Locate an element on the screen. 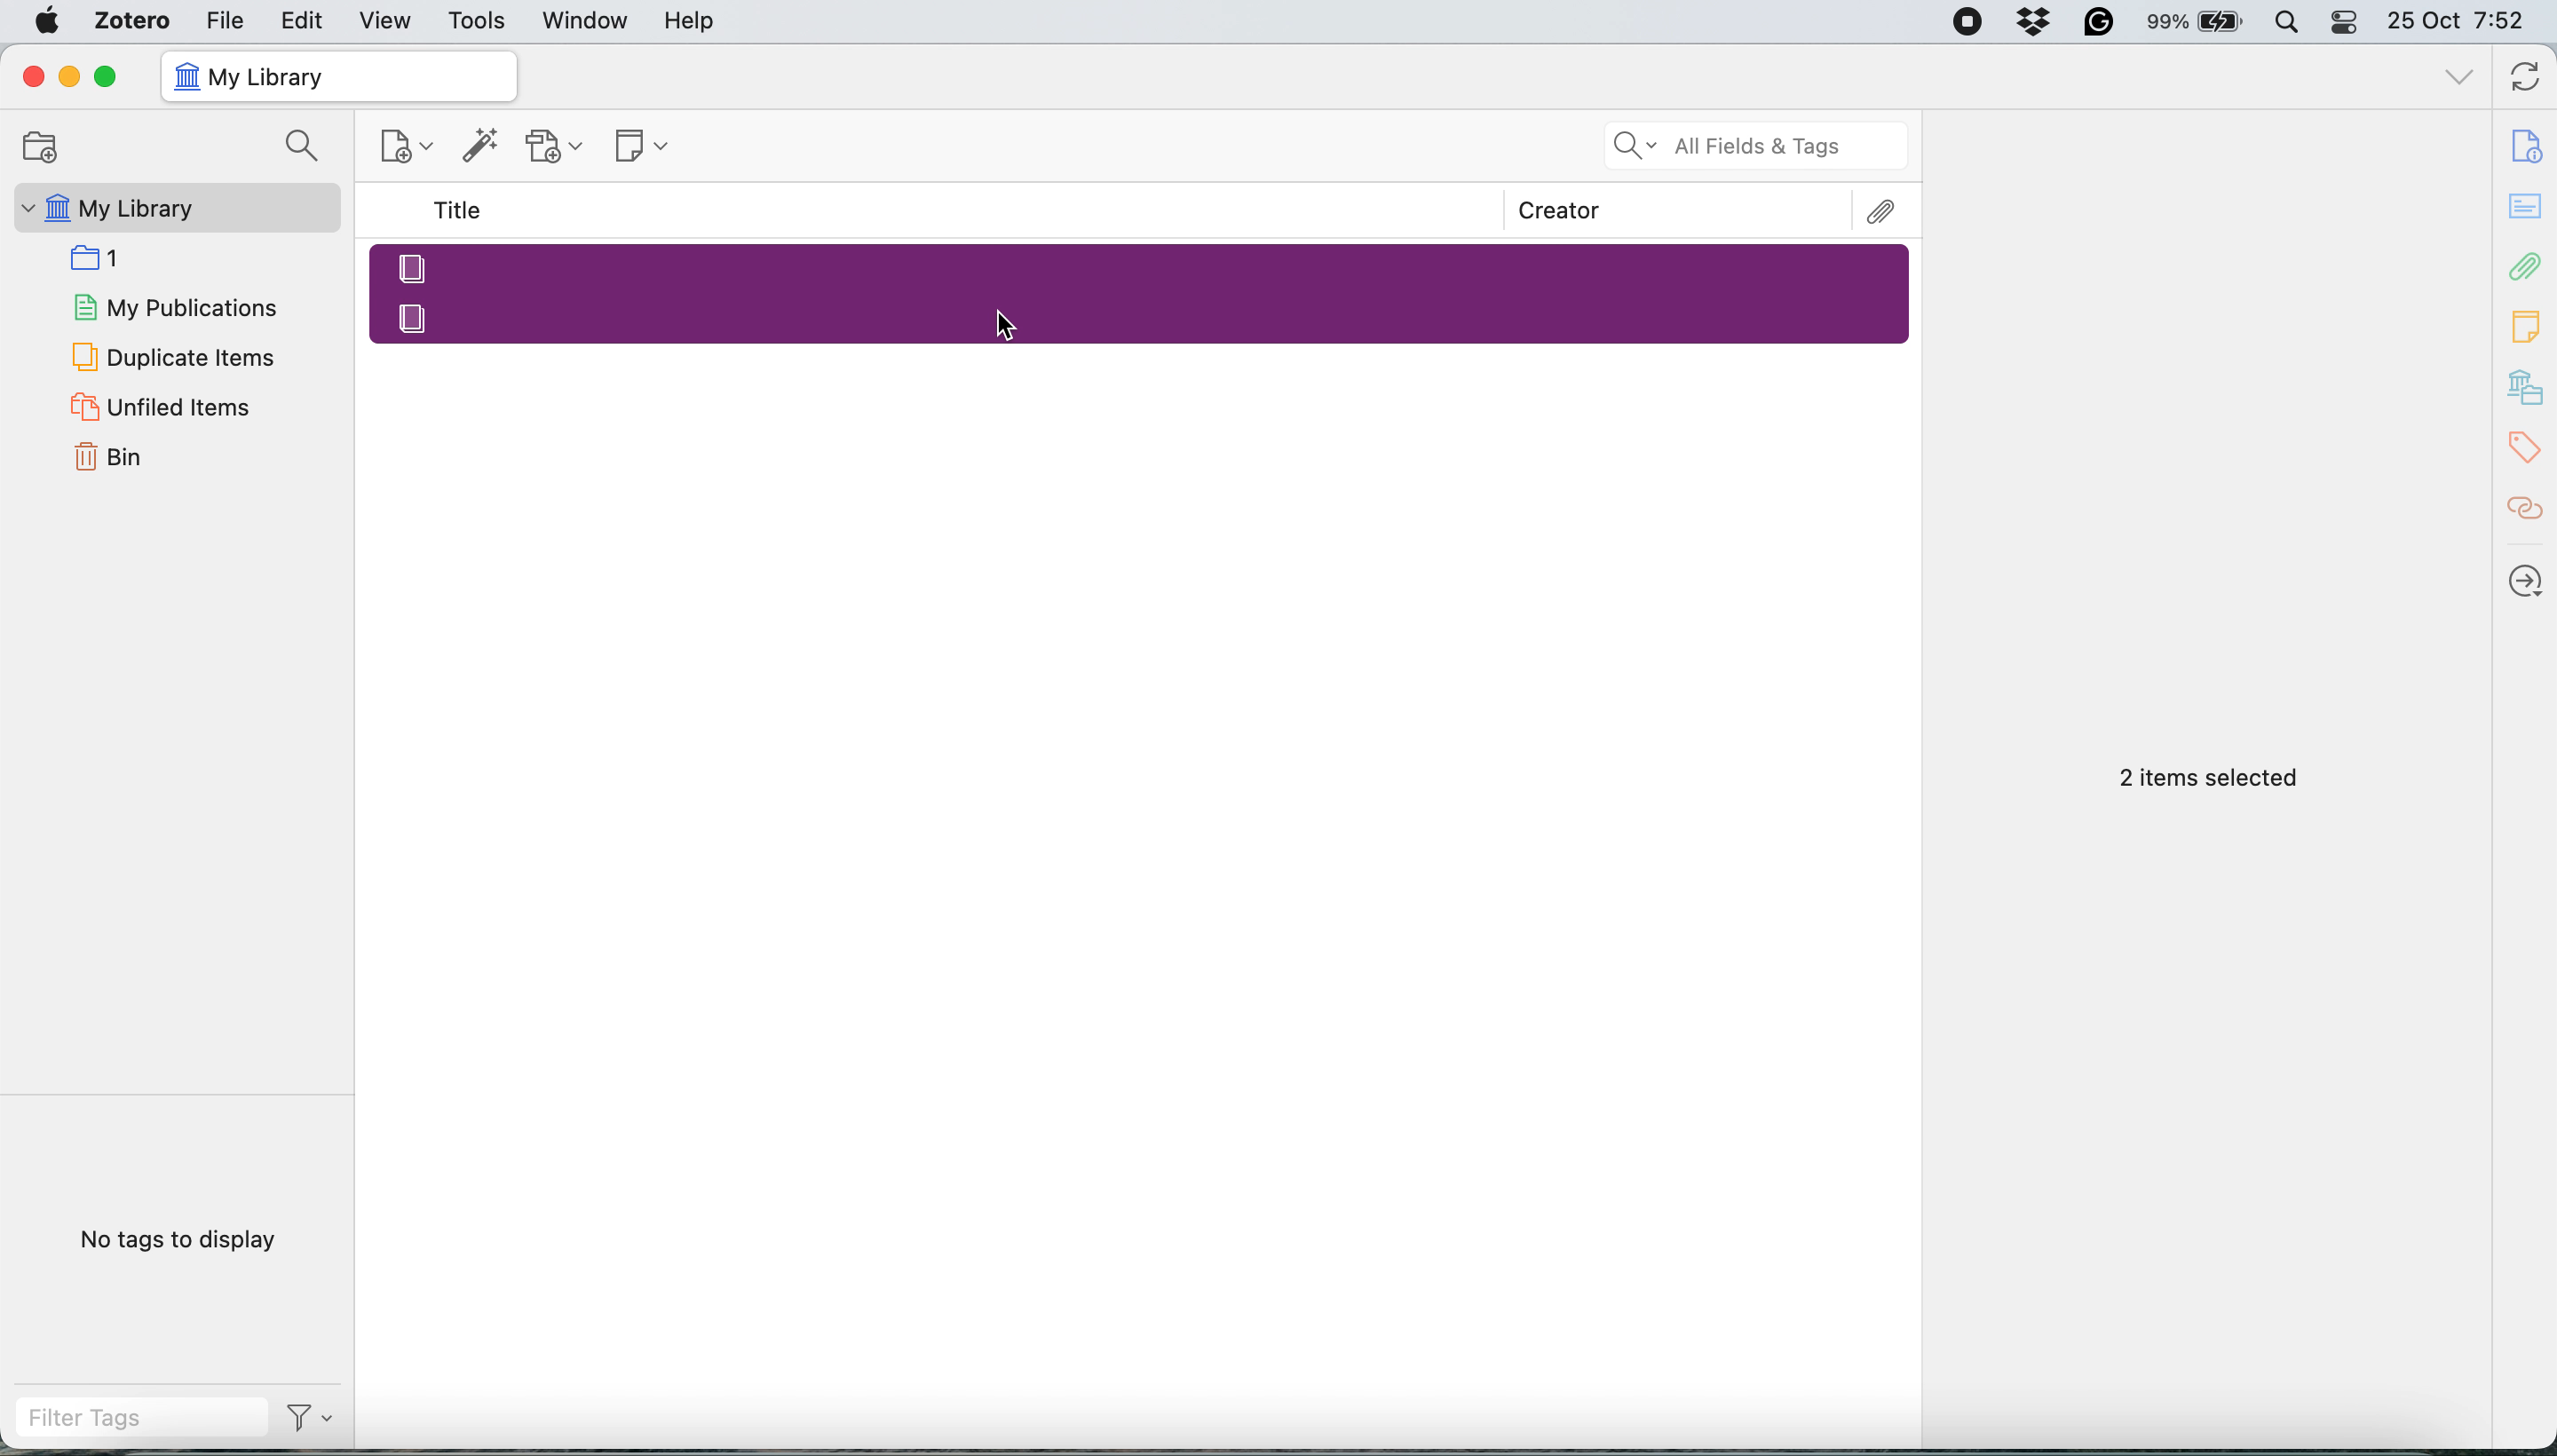 The height and width of the screenshot is (1456, 2557). Bin is located at coordinates (133, 454).